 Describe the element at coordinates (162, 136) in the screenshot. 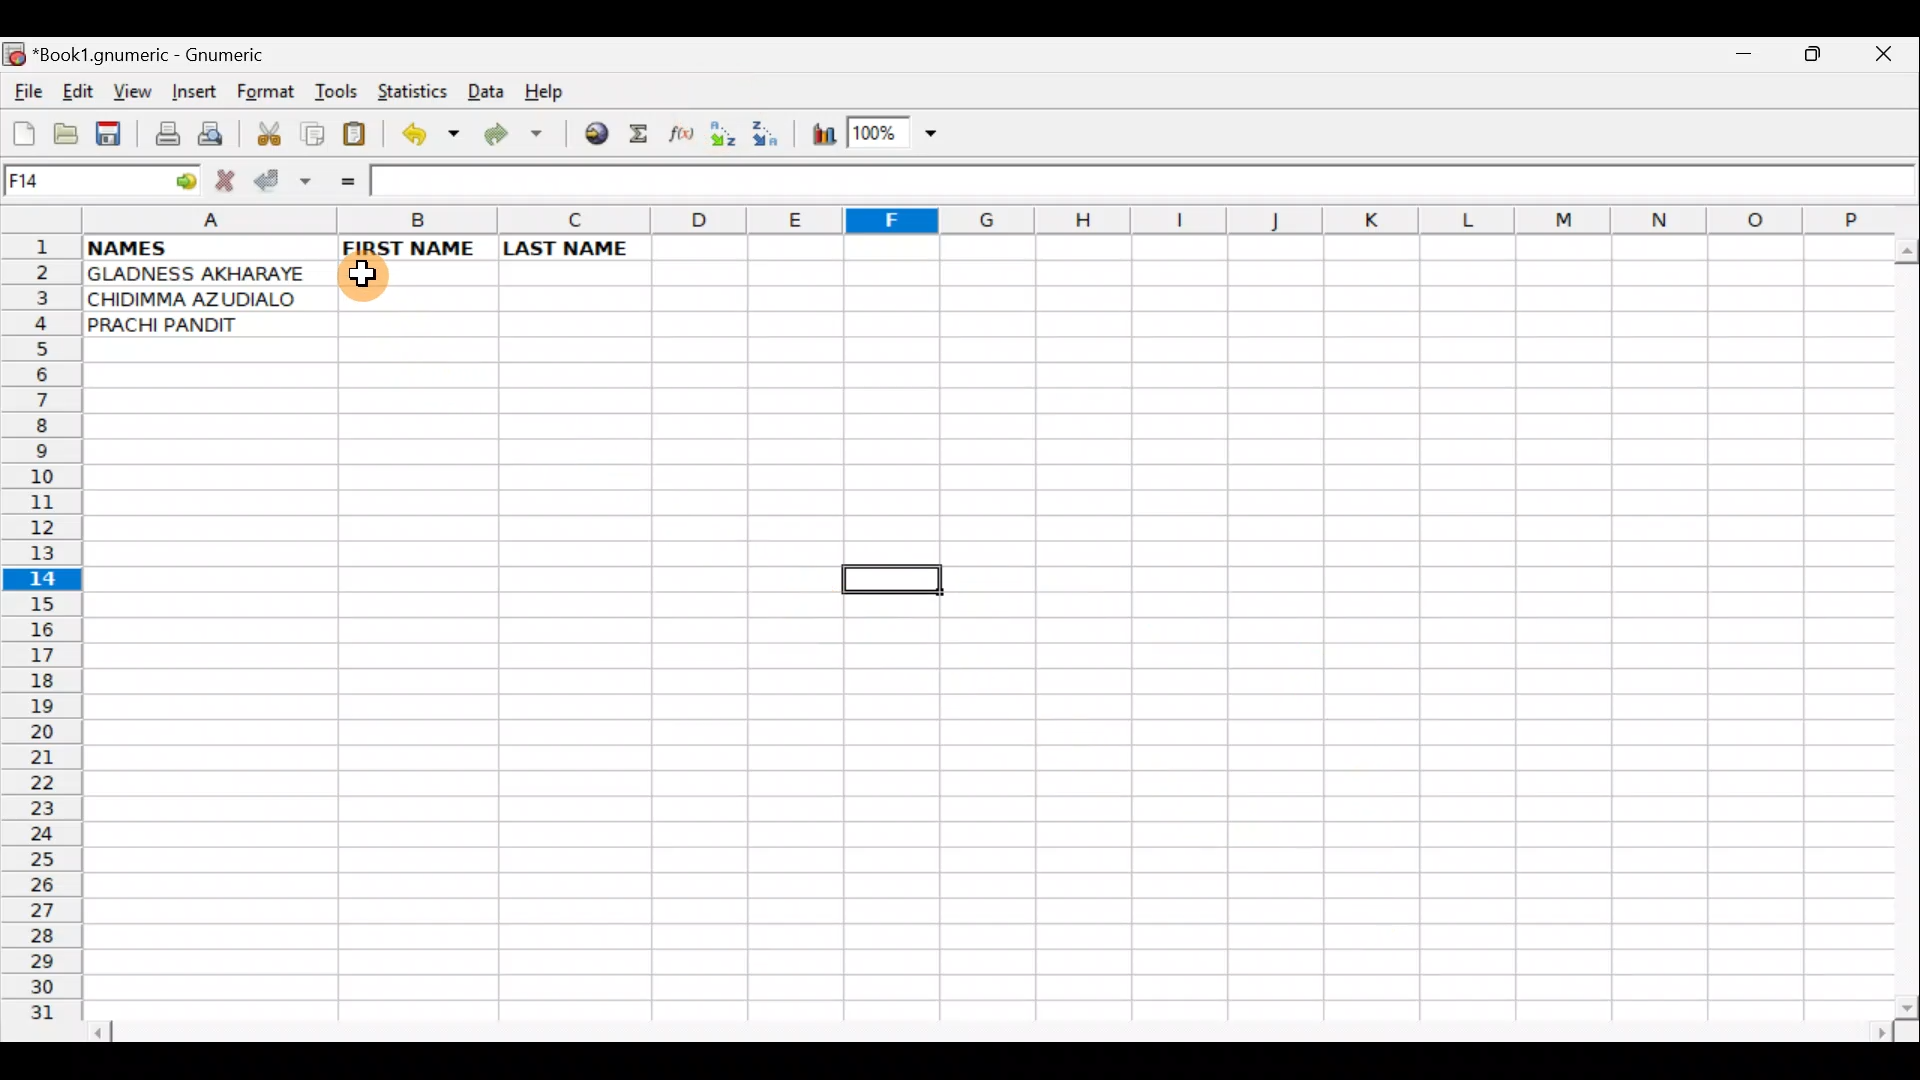

I see `Print file` at that location.